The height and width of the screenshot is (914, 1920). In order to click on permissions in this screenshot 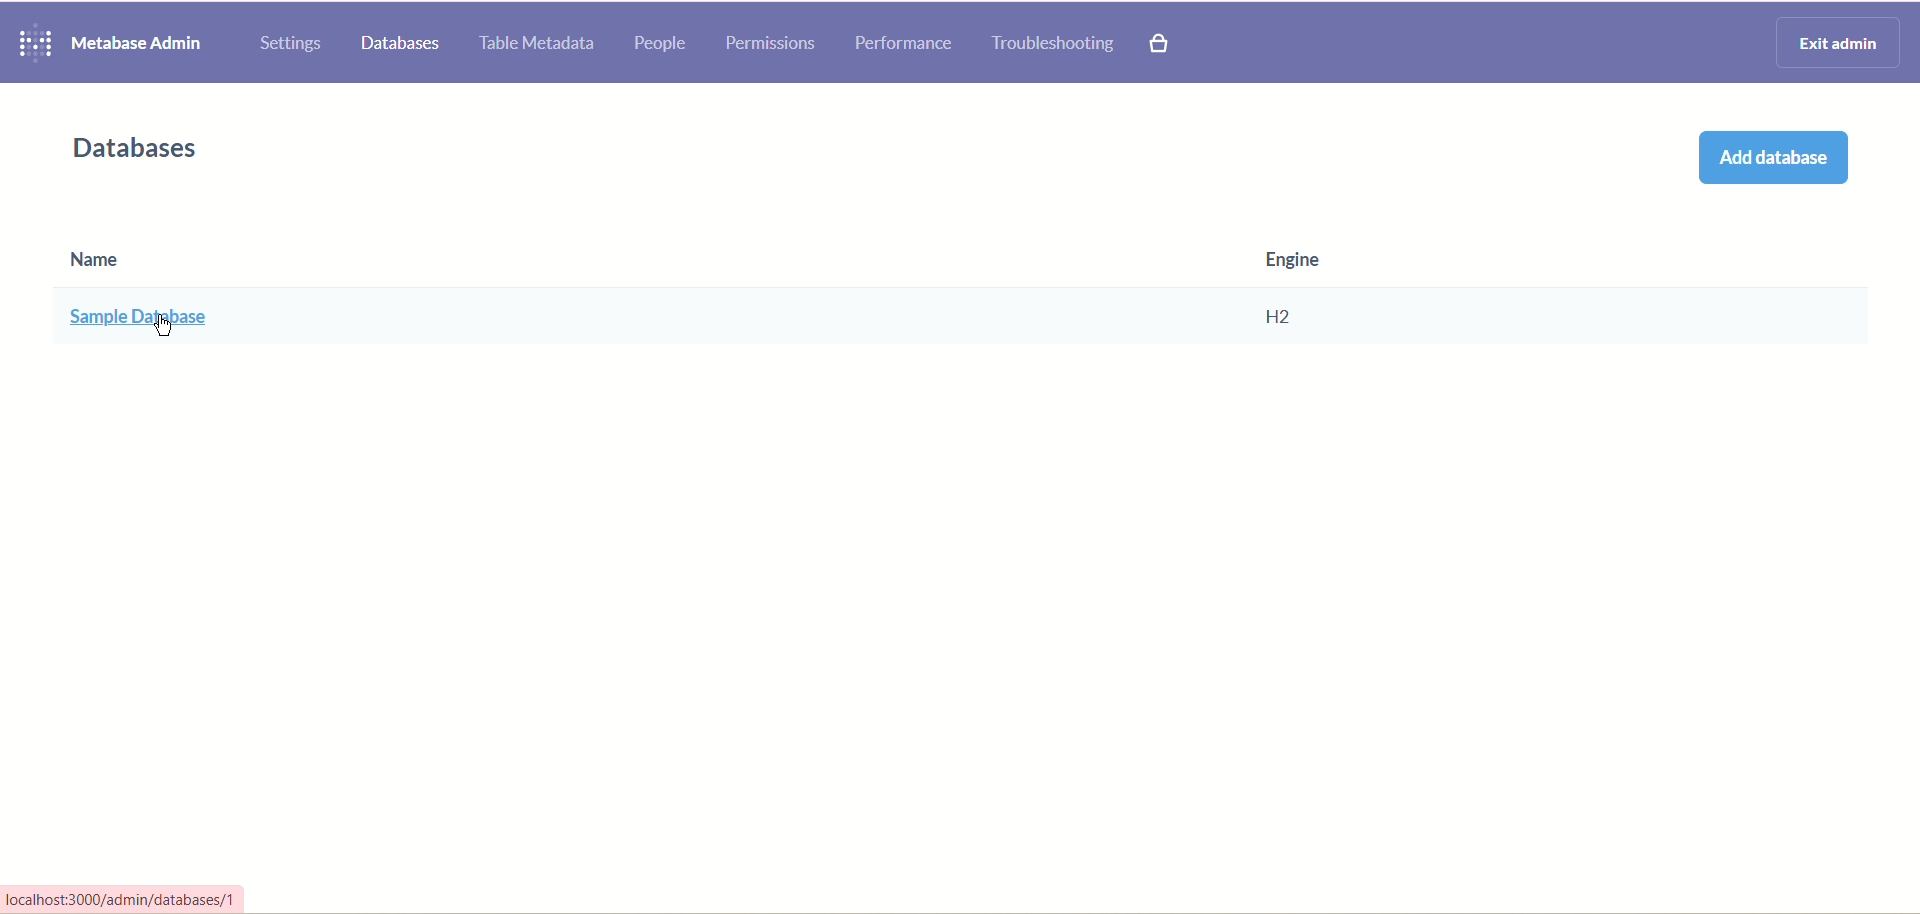, I will do `click(770, 41)`.